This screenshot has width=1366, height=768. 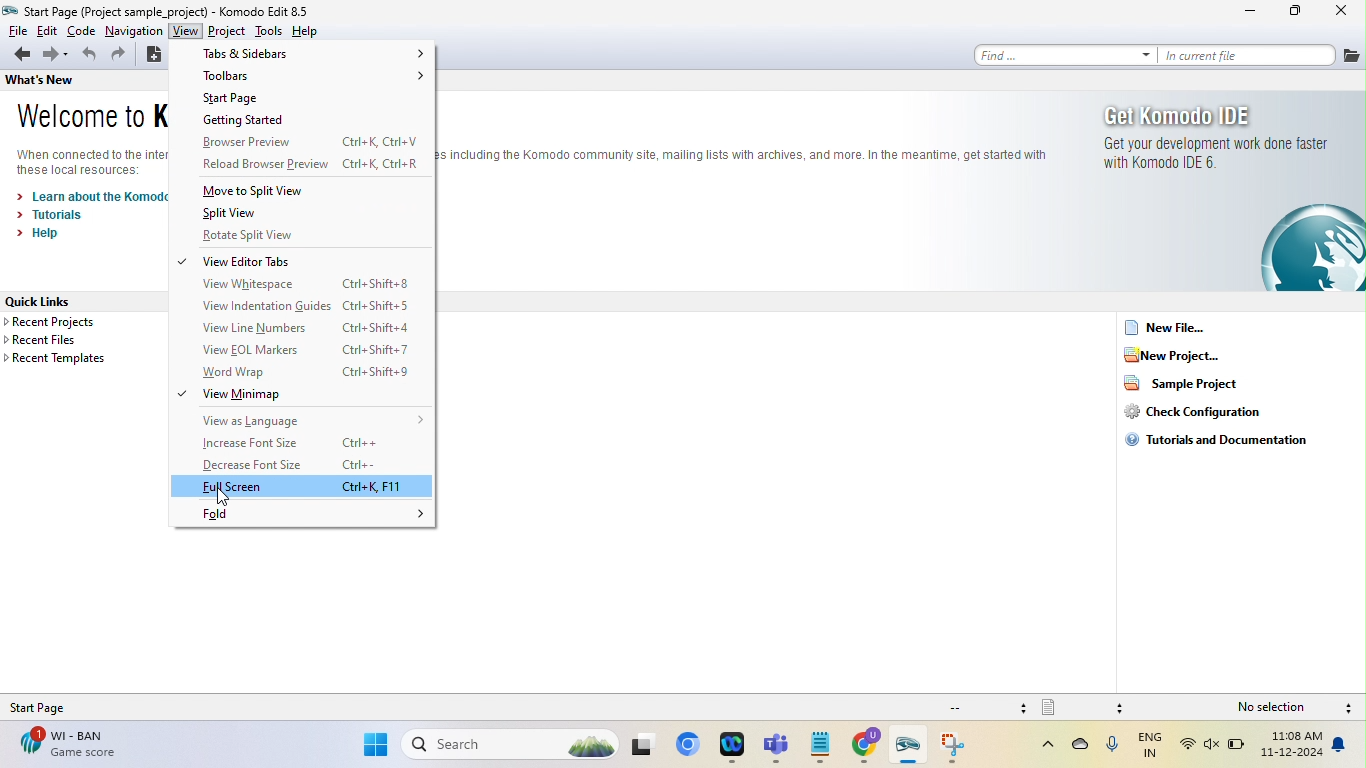 I want to click on minimize, so click(x=1252, y=12).